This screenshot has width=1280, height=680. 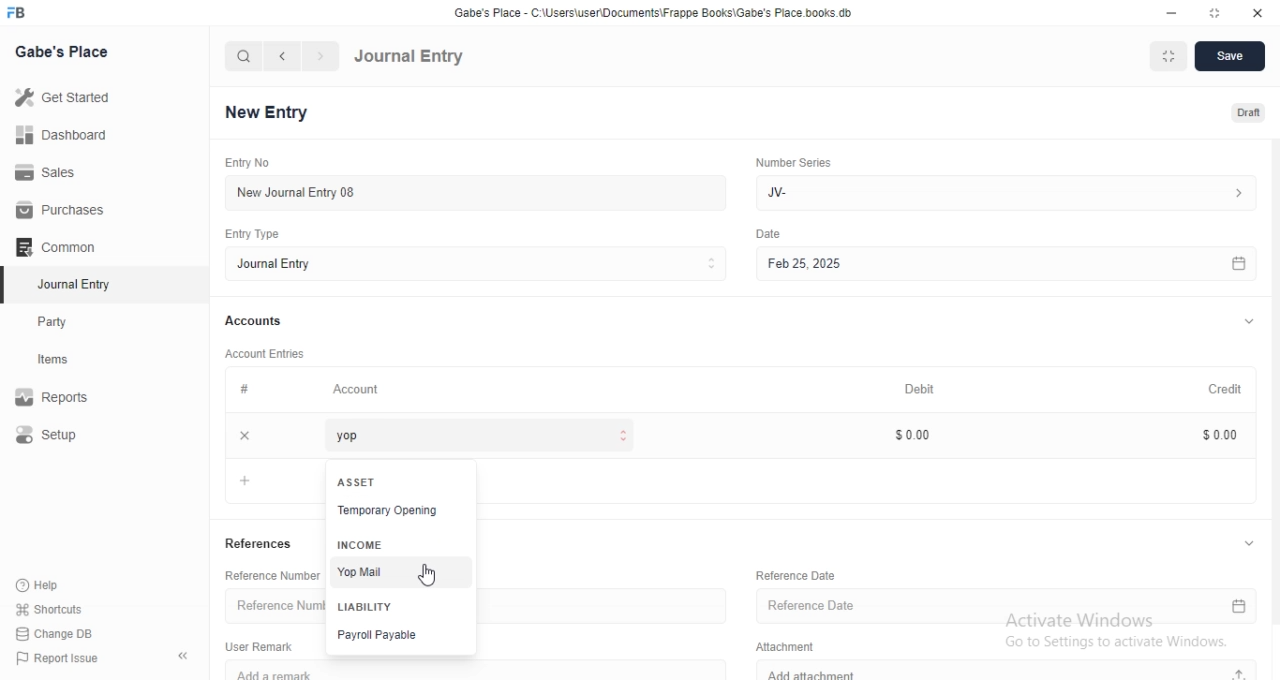 I want to click on yop, so click(x=473, y=435).